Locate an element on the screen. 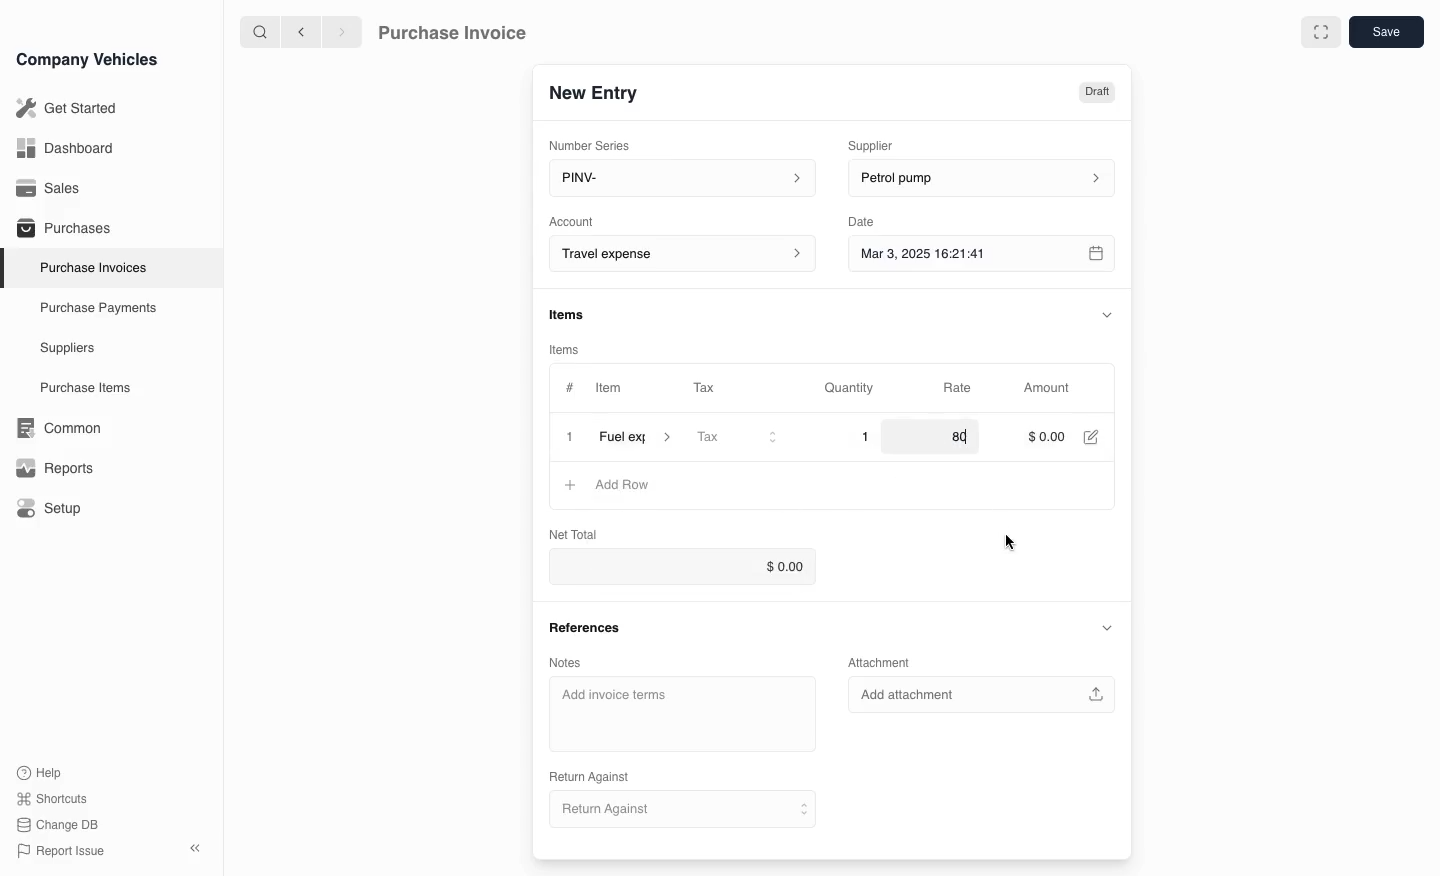 Image resolution: width=1440 pixels, height=876 pixels. Return Against is located at coordinates (596, 775).